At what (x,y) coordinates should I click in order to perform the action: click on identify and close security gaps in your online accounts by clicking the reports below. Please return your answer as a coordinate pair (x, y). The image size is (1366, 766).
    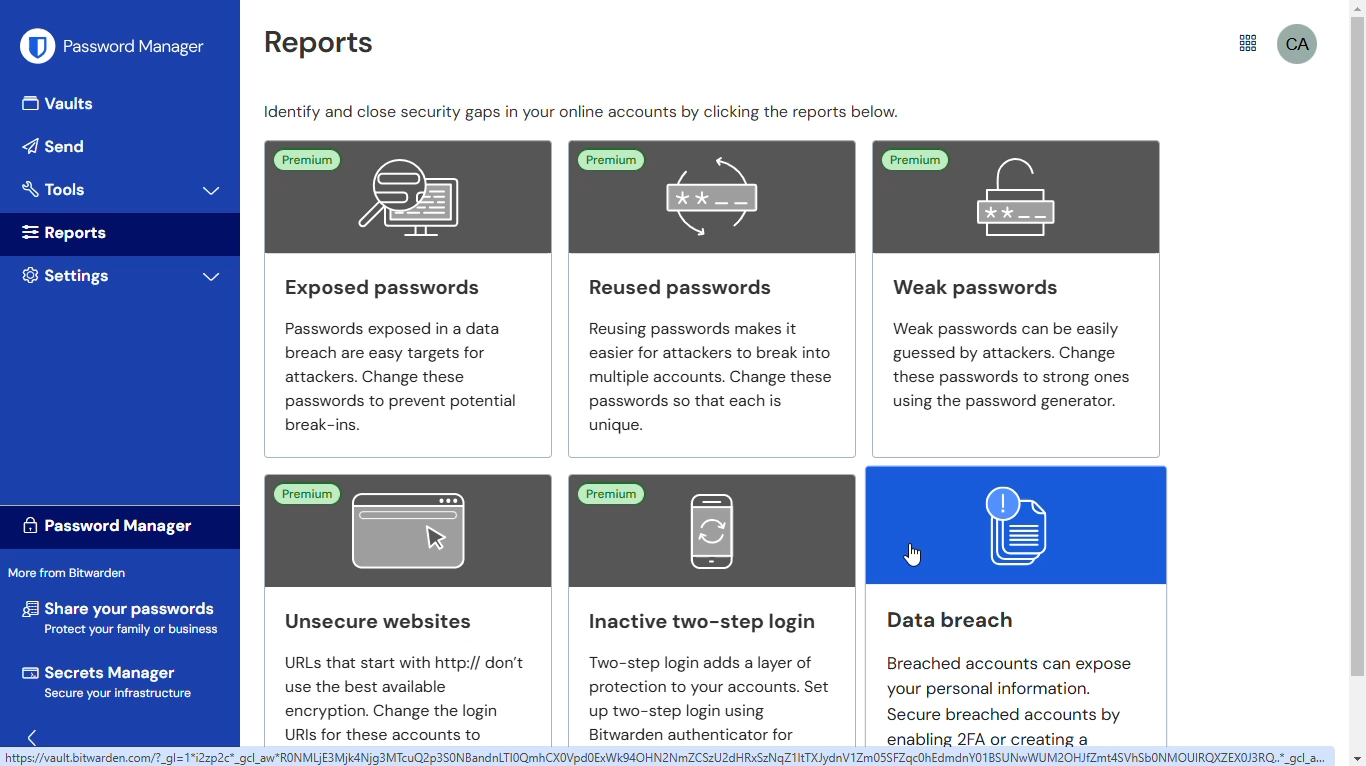
    Looking at the image, I should click on (582, 112).